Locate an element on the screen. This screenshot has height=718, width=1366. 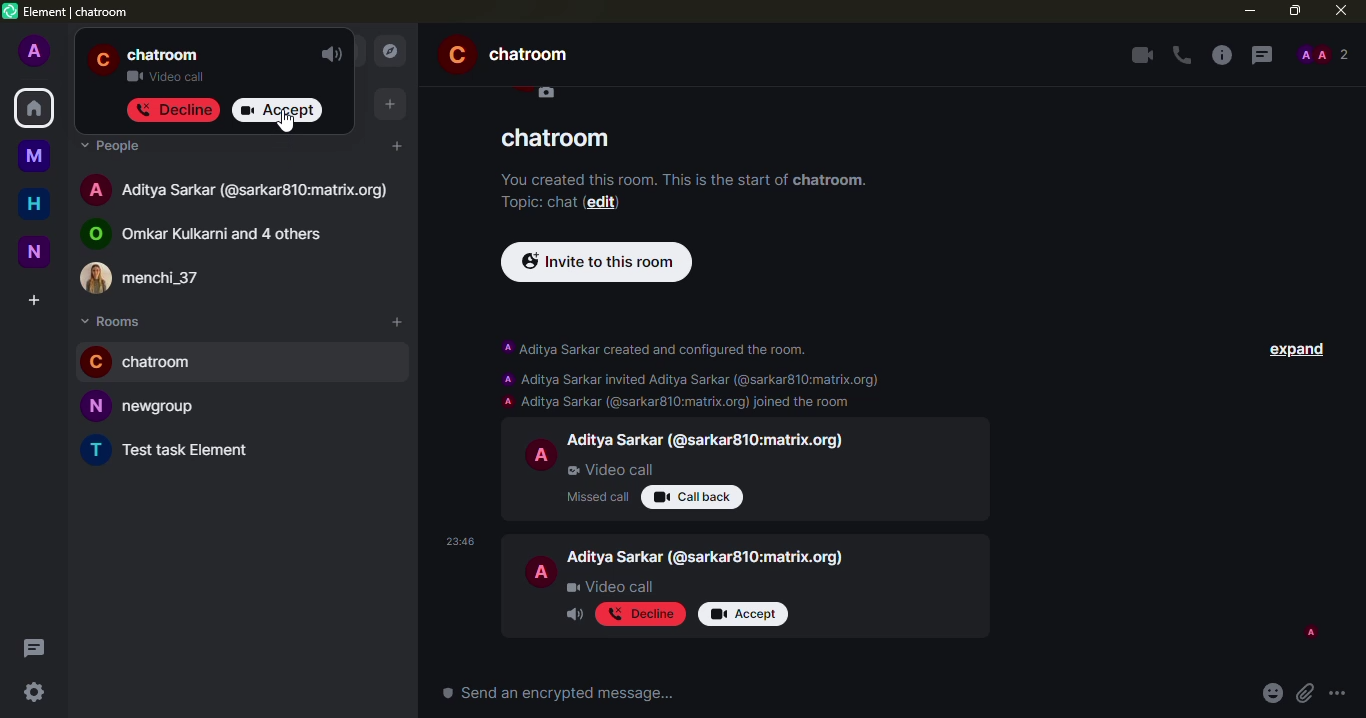
video call is located at coordinates (610, 587).